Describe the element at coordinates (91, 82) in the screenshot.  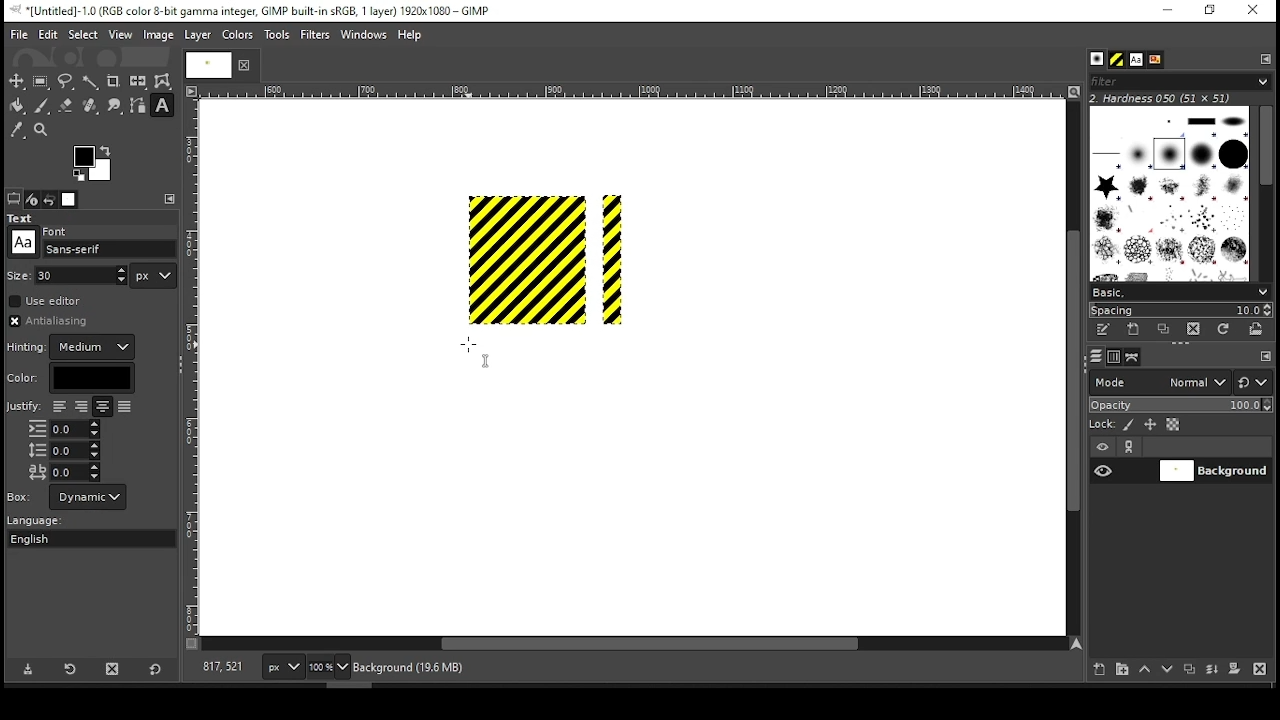
I see `fuzzy selection tool` at that location.